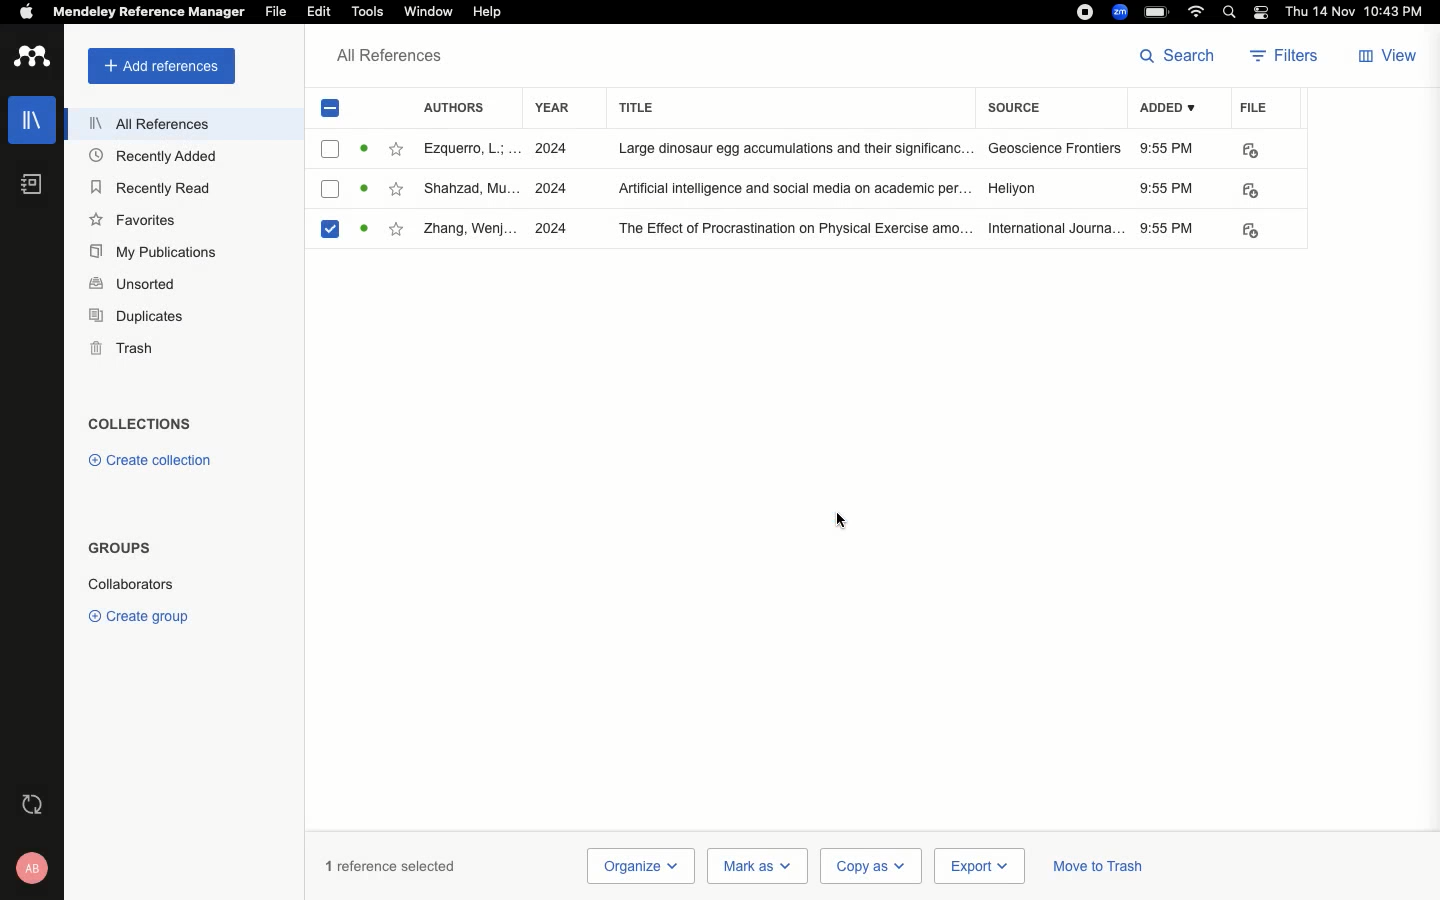  Describe the element at coordinates (158, 253) in the screenshot. I see `My publications` at that location.